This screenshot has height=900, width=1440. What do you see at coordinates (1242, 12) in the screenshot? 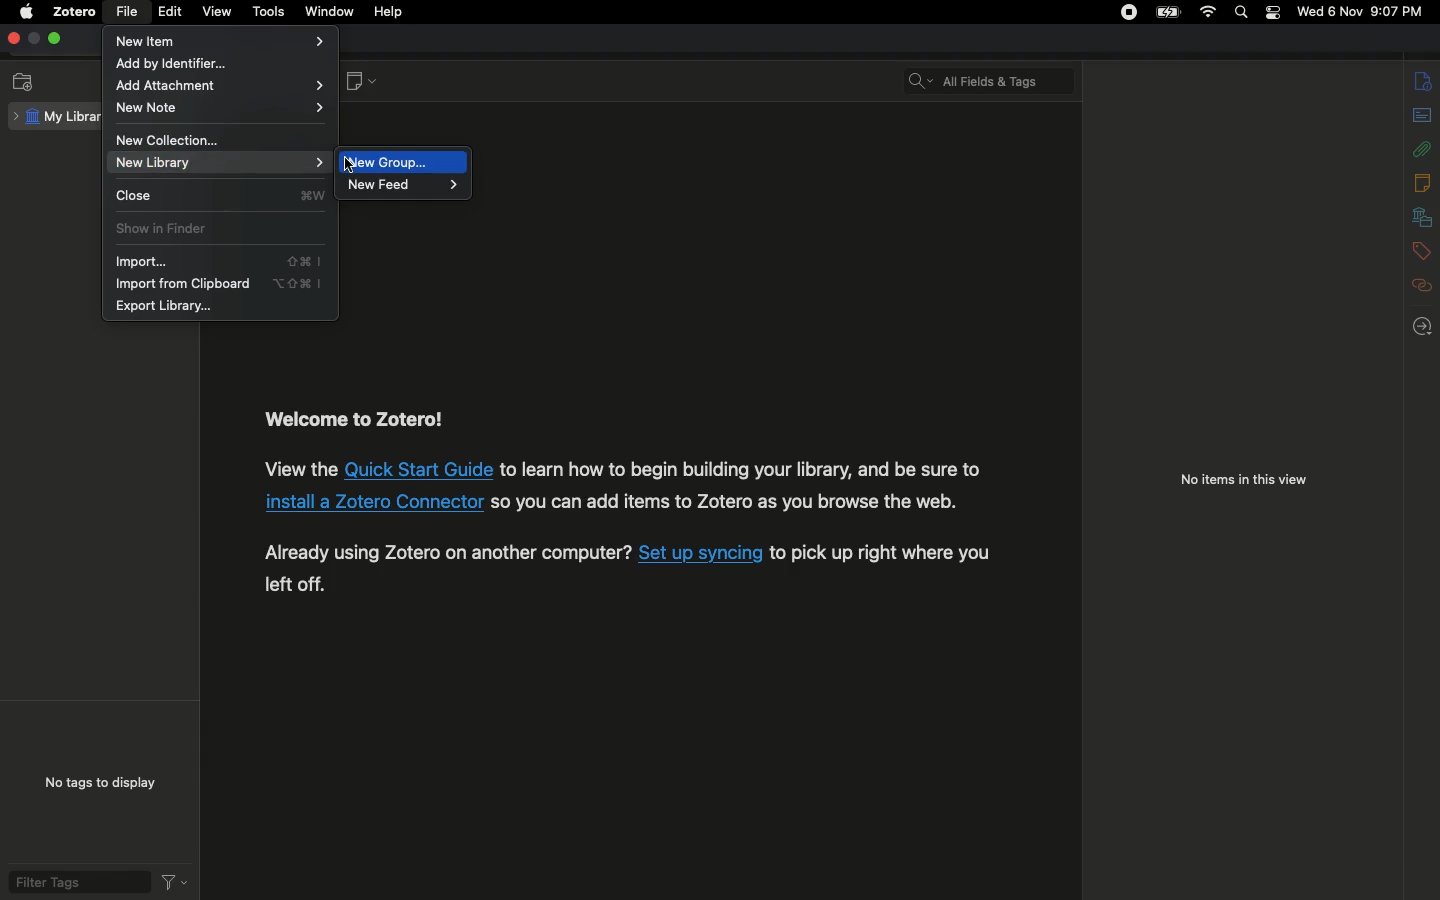
I see `Search` at bounding box center [1242, 12].